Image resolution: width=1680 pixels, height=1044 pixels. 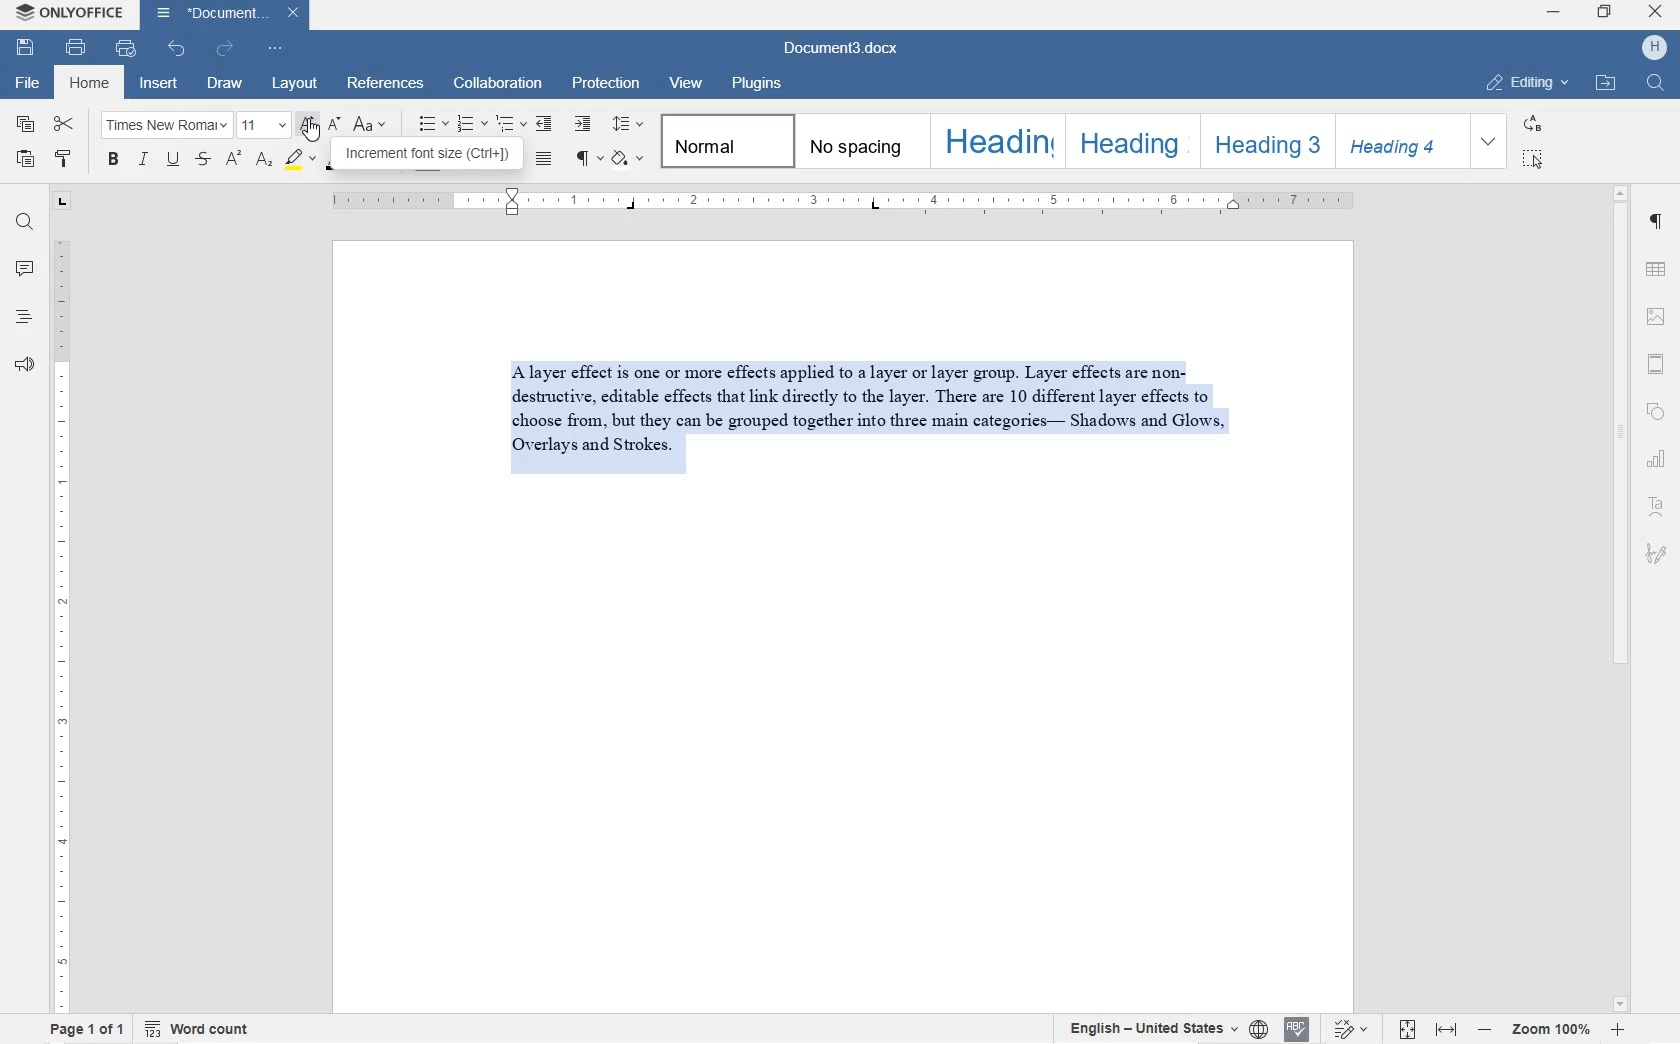 What do you see at coordinates (64, 123) in the screenshot?
I see `cut` at bounding box center [64, 123].